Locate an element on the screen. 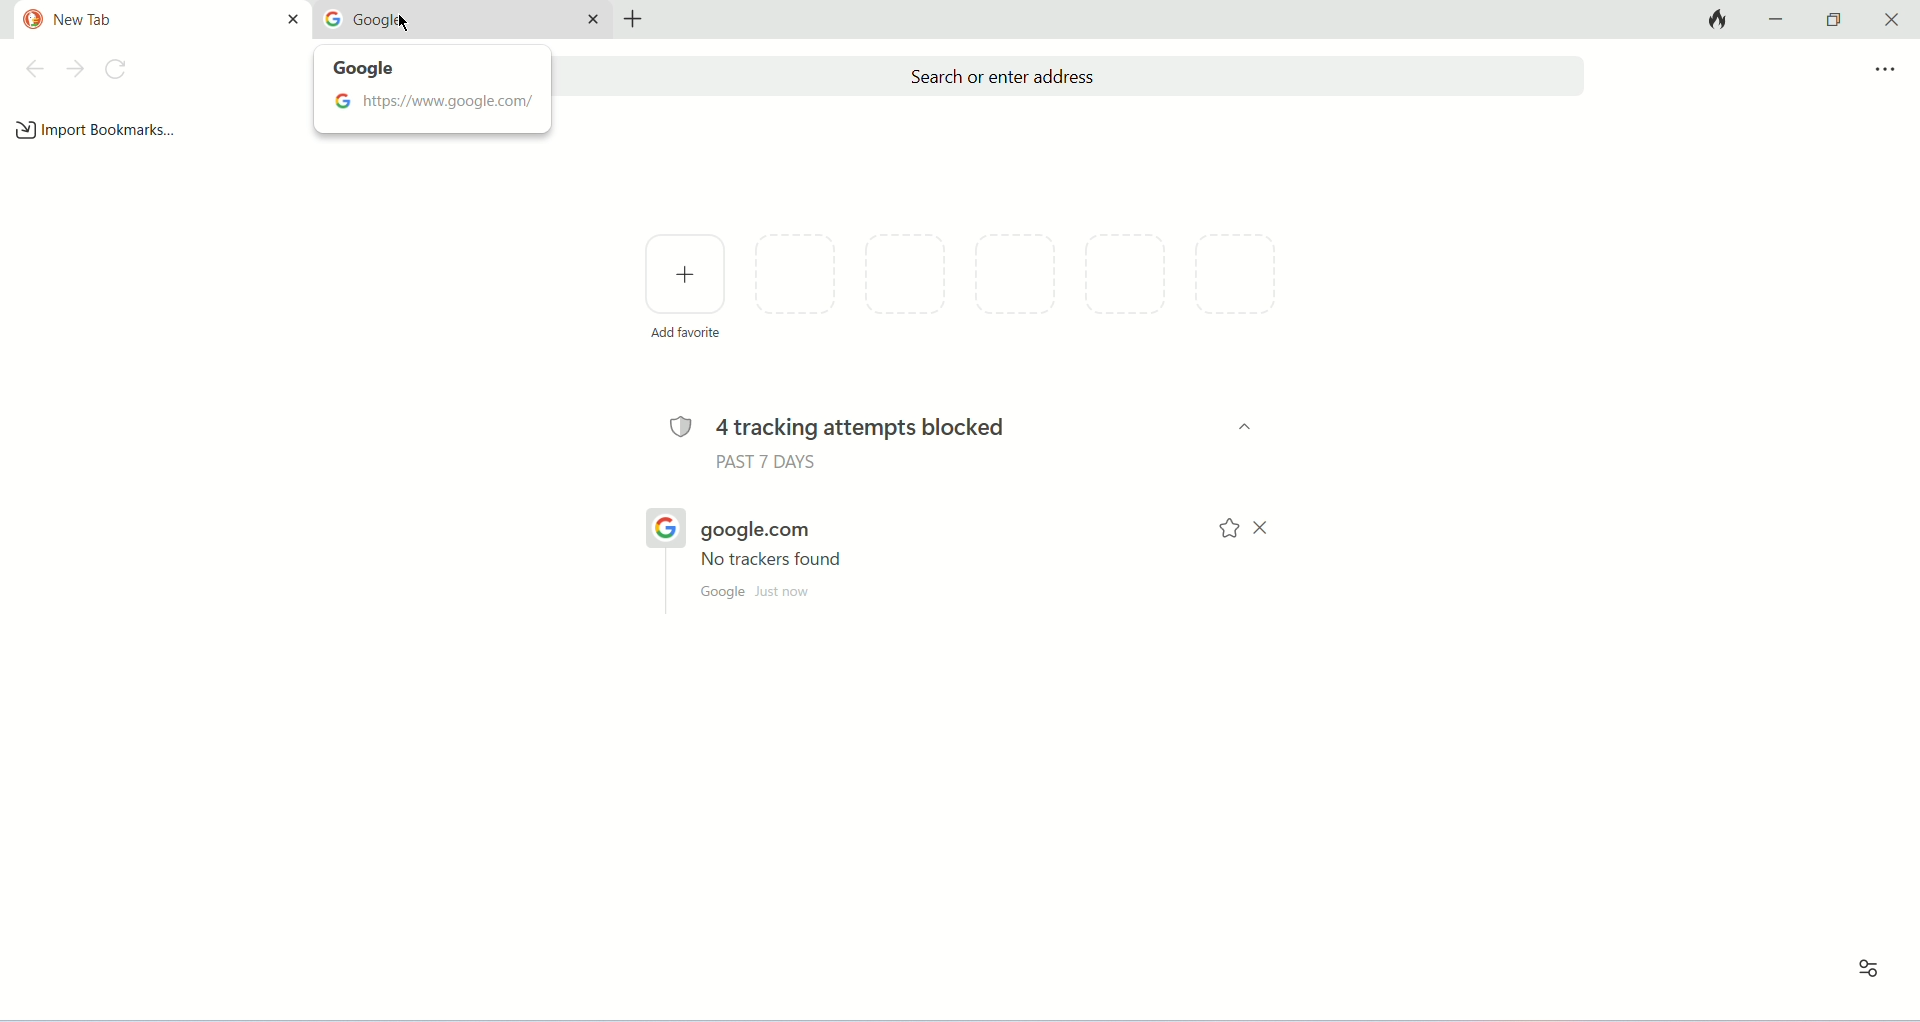 This screenshot has height=1022, width=1920. google is located at coordinates (437, 20).